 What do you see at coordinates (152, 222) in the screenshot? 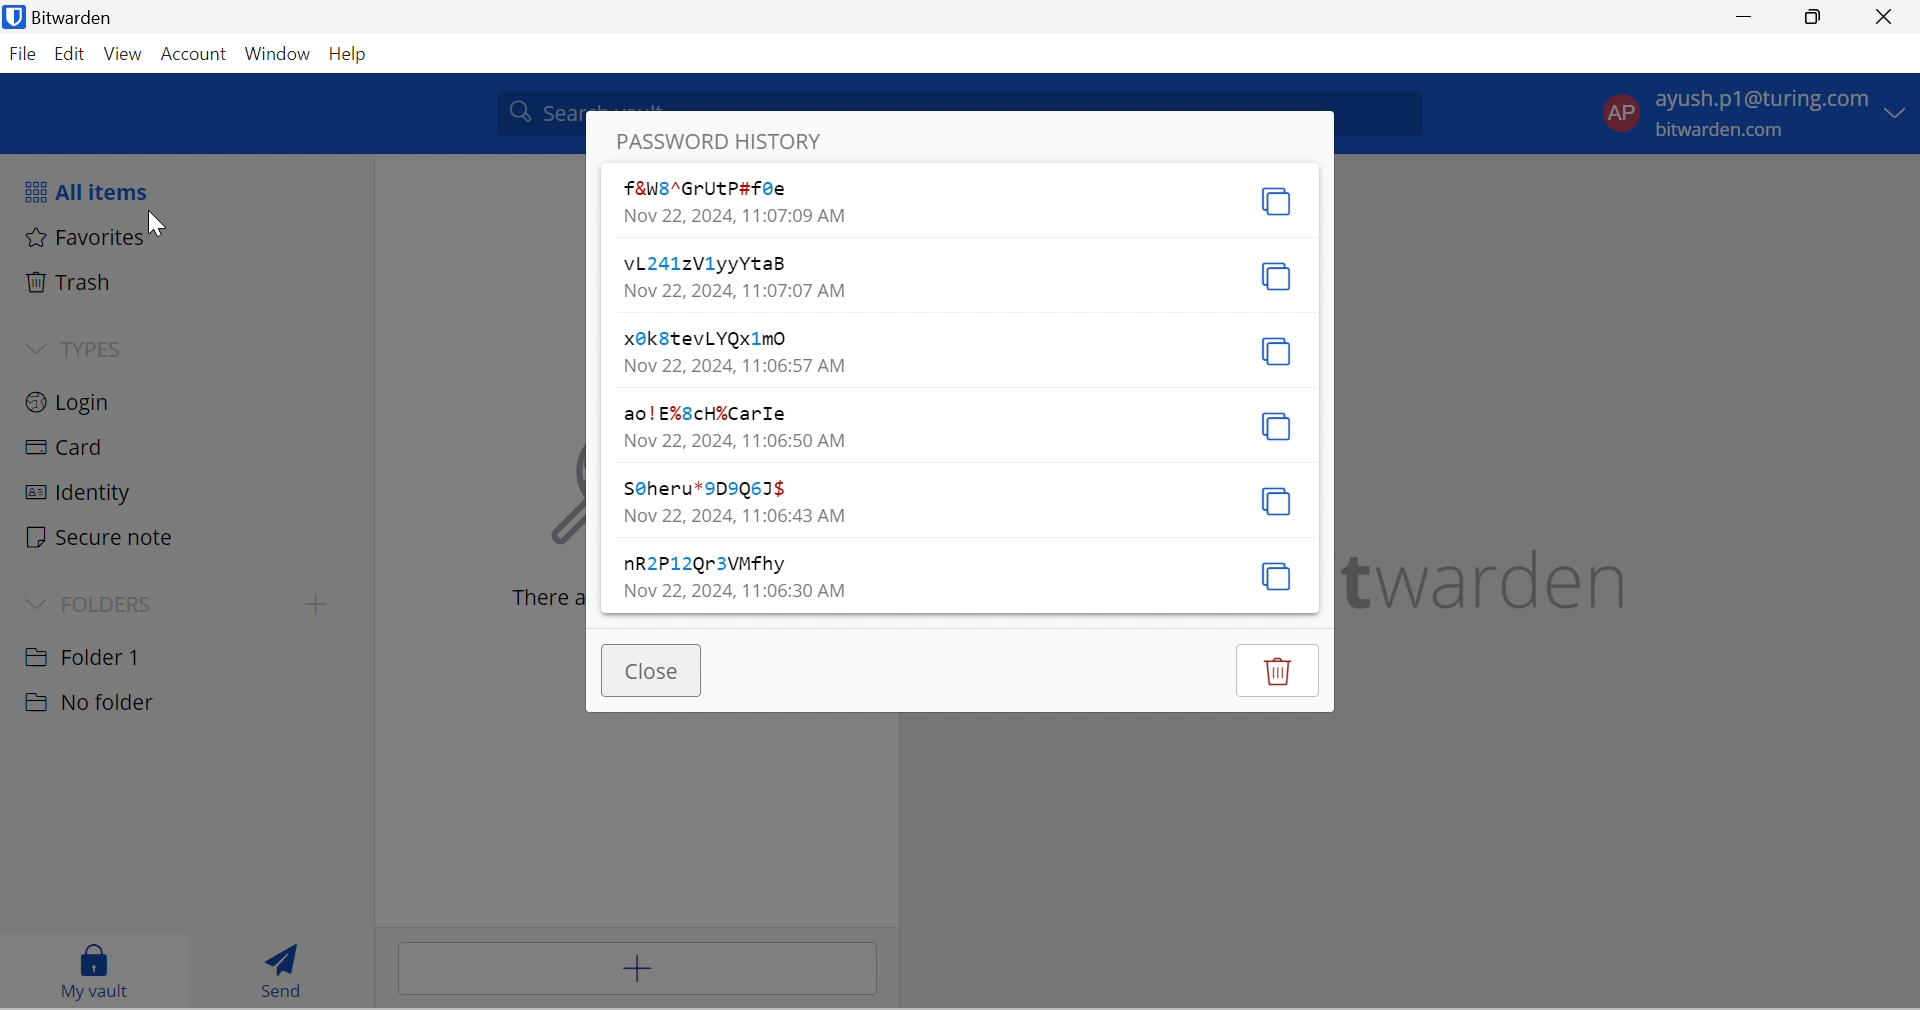
I see `Cursor` at bounding box center [152, 222].